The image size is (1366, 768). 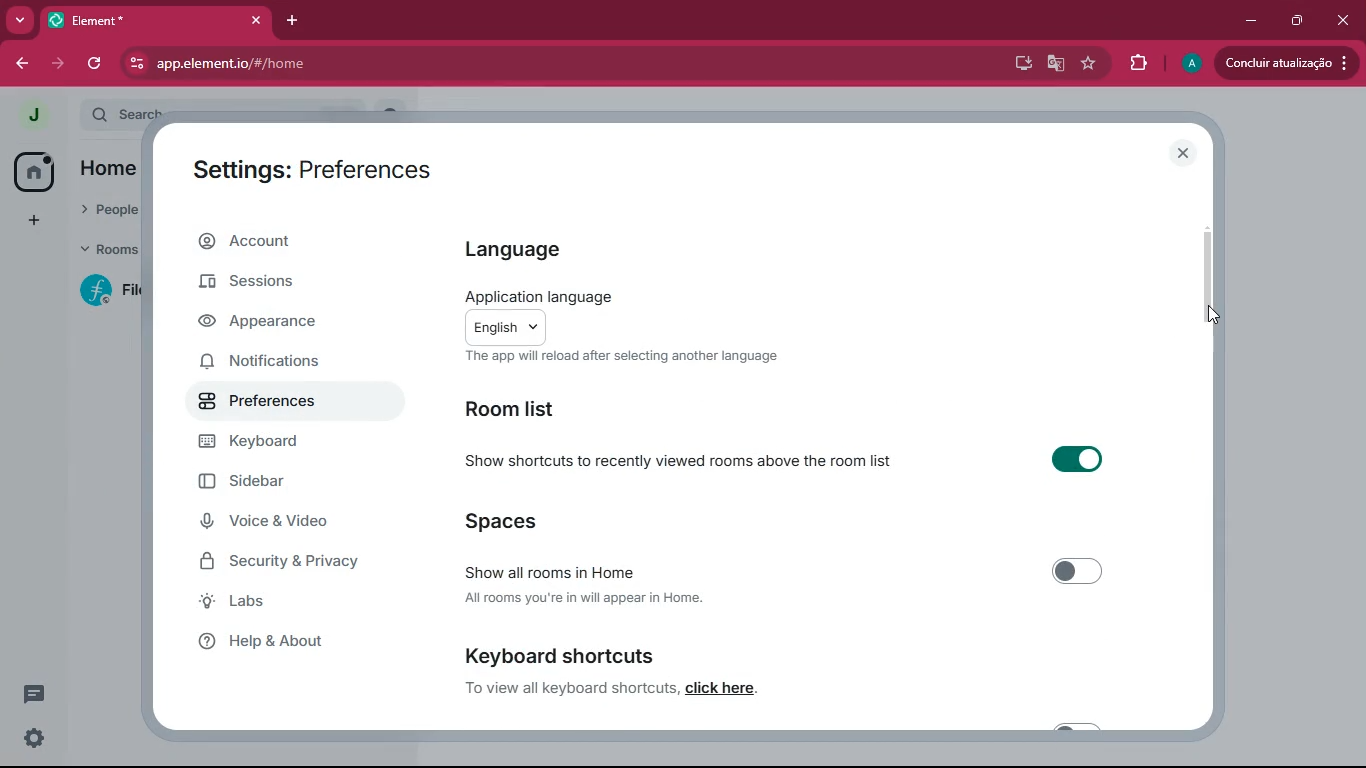 What do you see at coordinates (722, 692) in the screenshot?
I see `click here` at bounding box center [722, 692].